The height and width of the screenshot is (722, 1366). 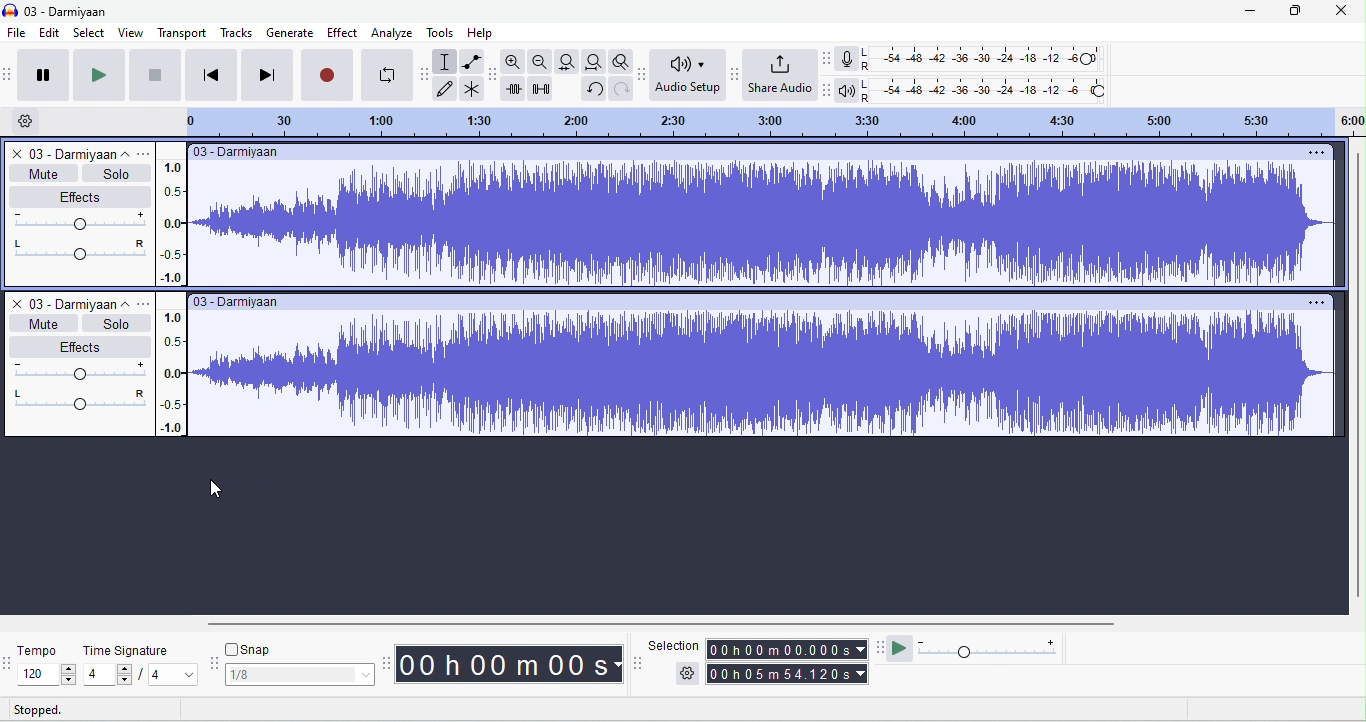 What do you see at coordinates (480, 32) in the screenshot?
I see `help` at bounding box center [480, 32].